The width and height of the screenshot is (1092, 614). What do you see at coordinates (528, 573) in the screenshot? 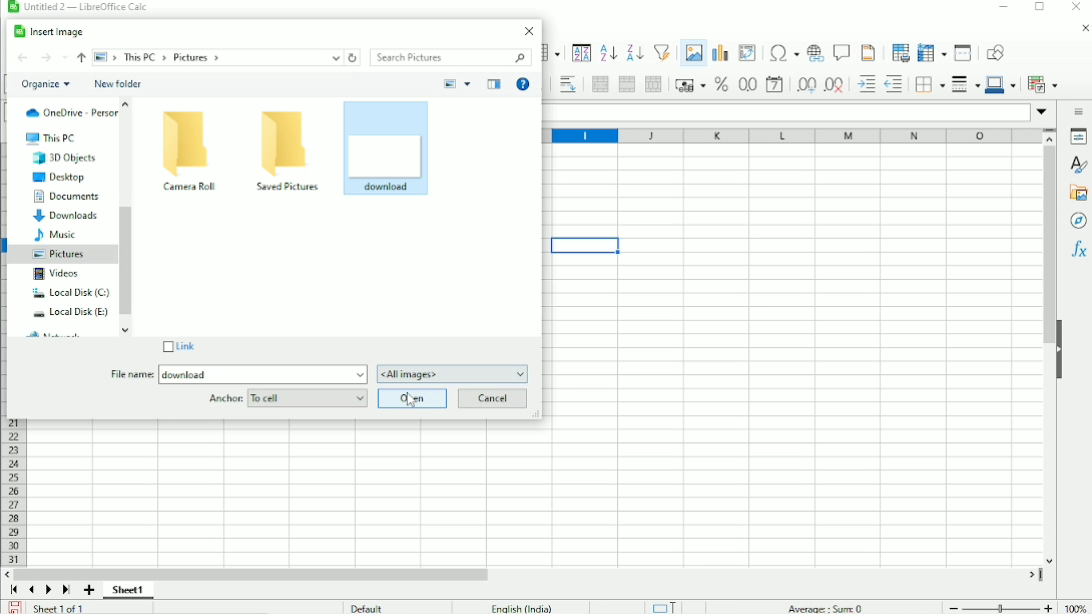
I see `Horizontal scrollbar` at bounding box center [528, 573].